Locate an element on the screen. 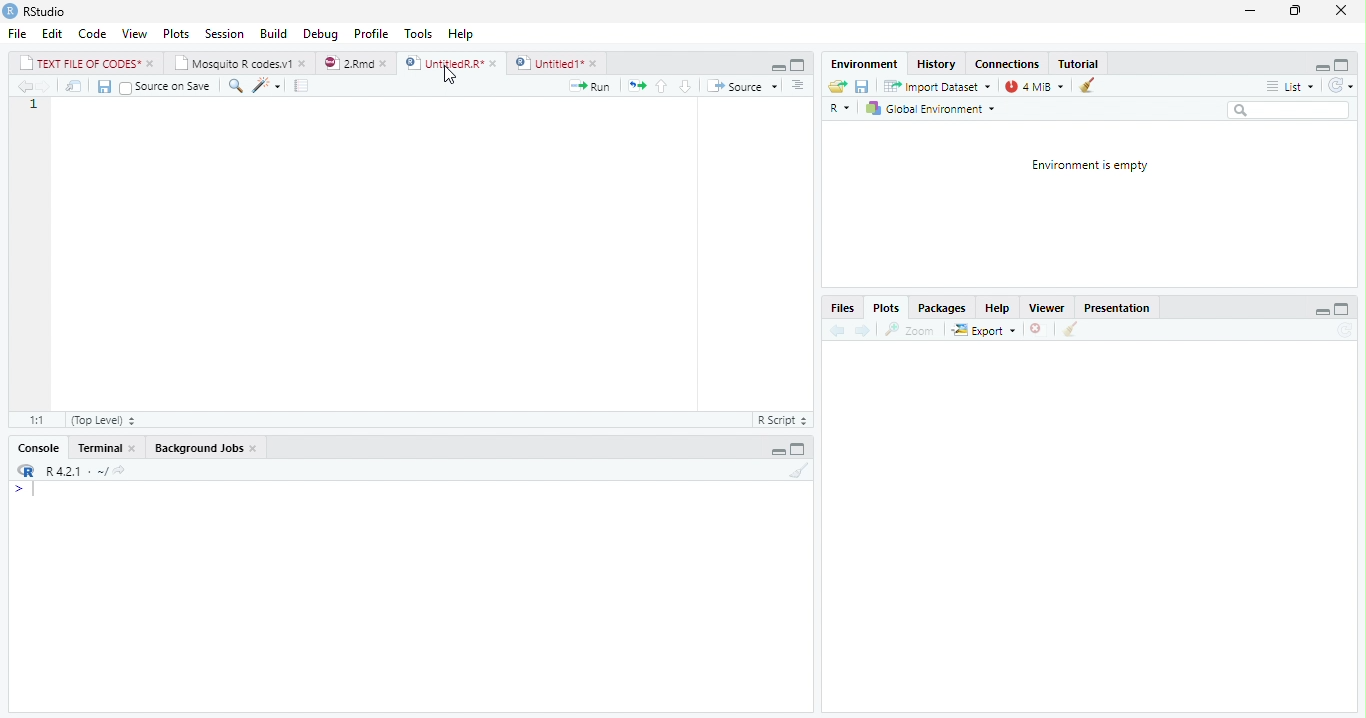 The height and width of the screenshot is (718, 1366).  UntitiedR is located at coordinates (452, 63).